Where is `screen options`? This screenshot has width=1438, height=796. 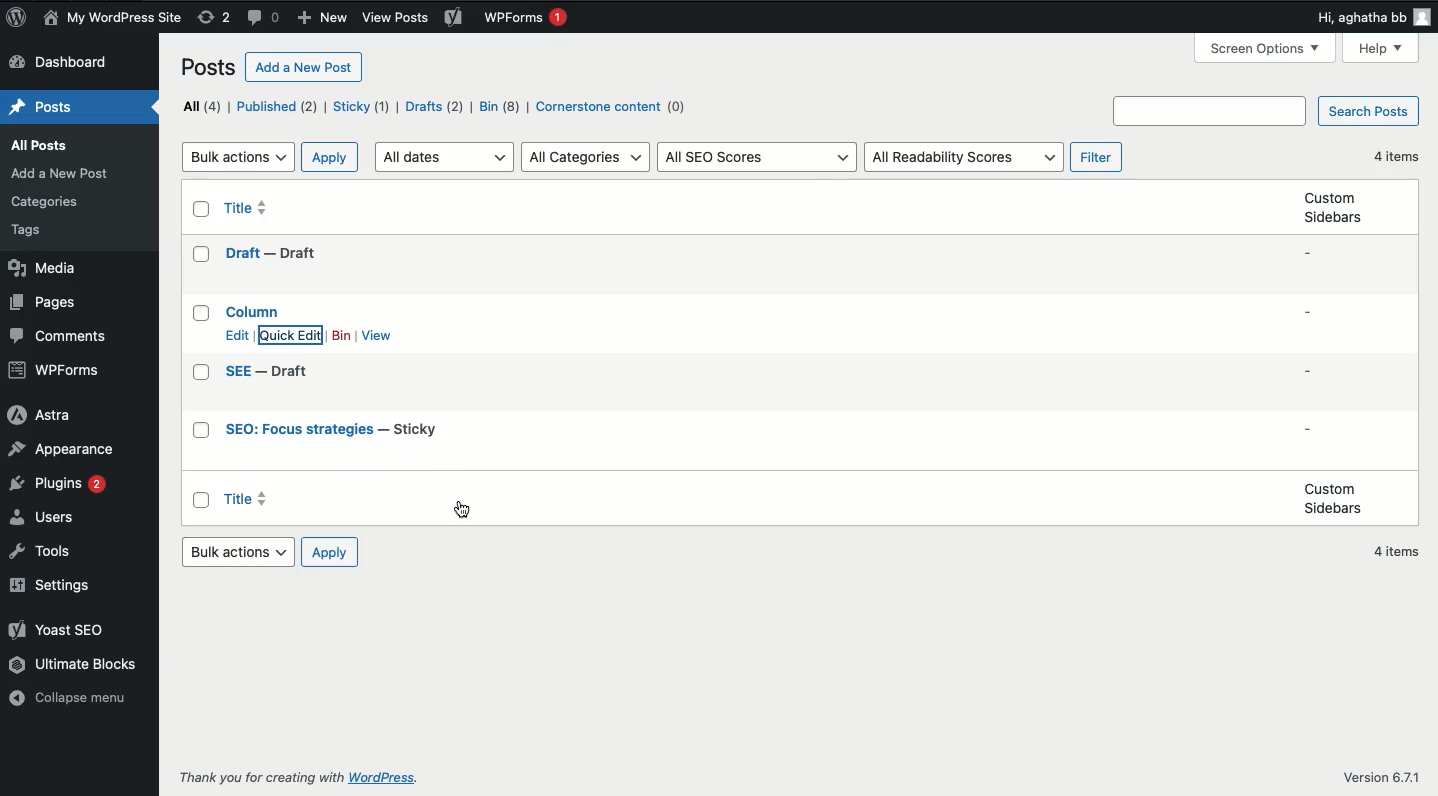
screen options is located at coordinates (1266, 48).